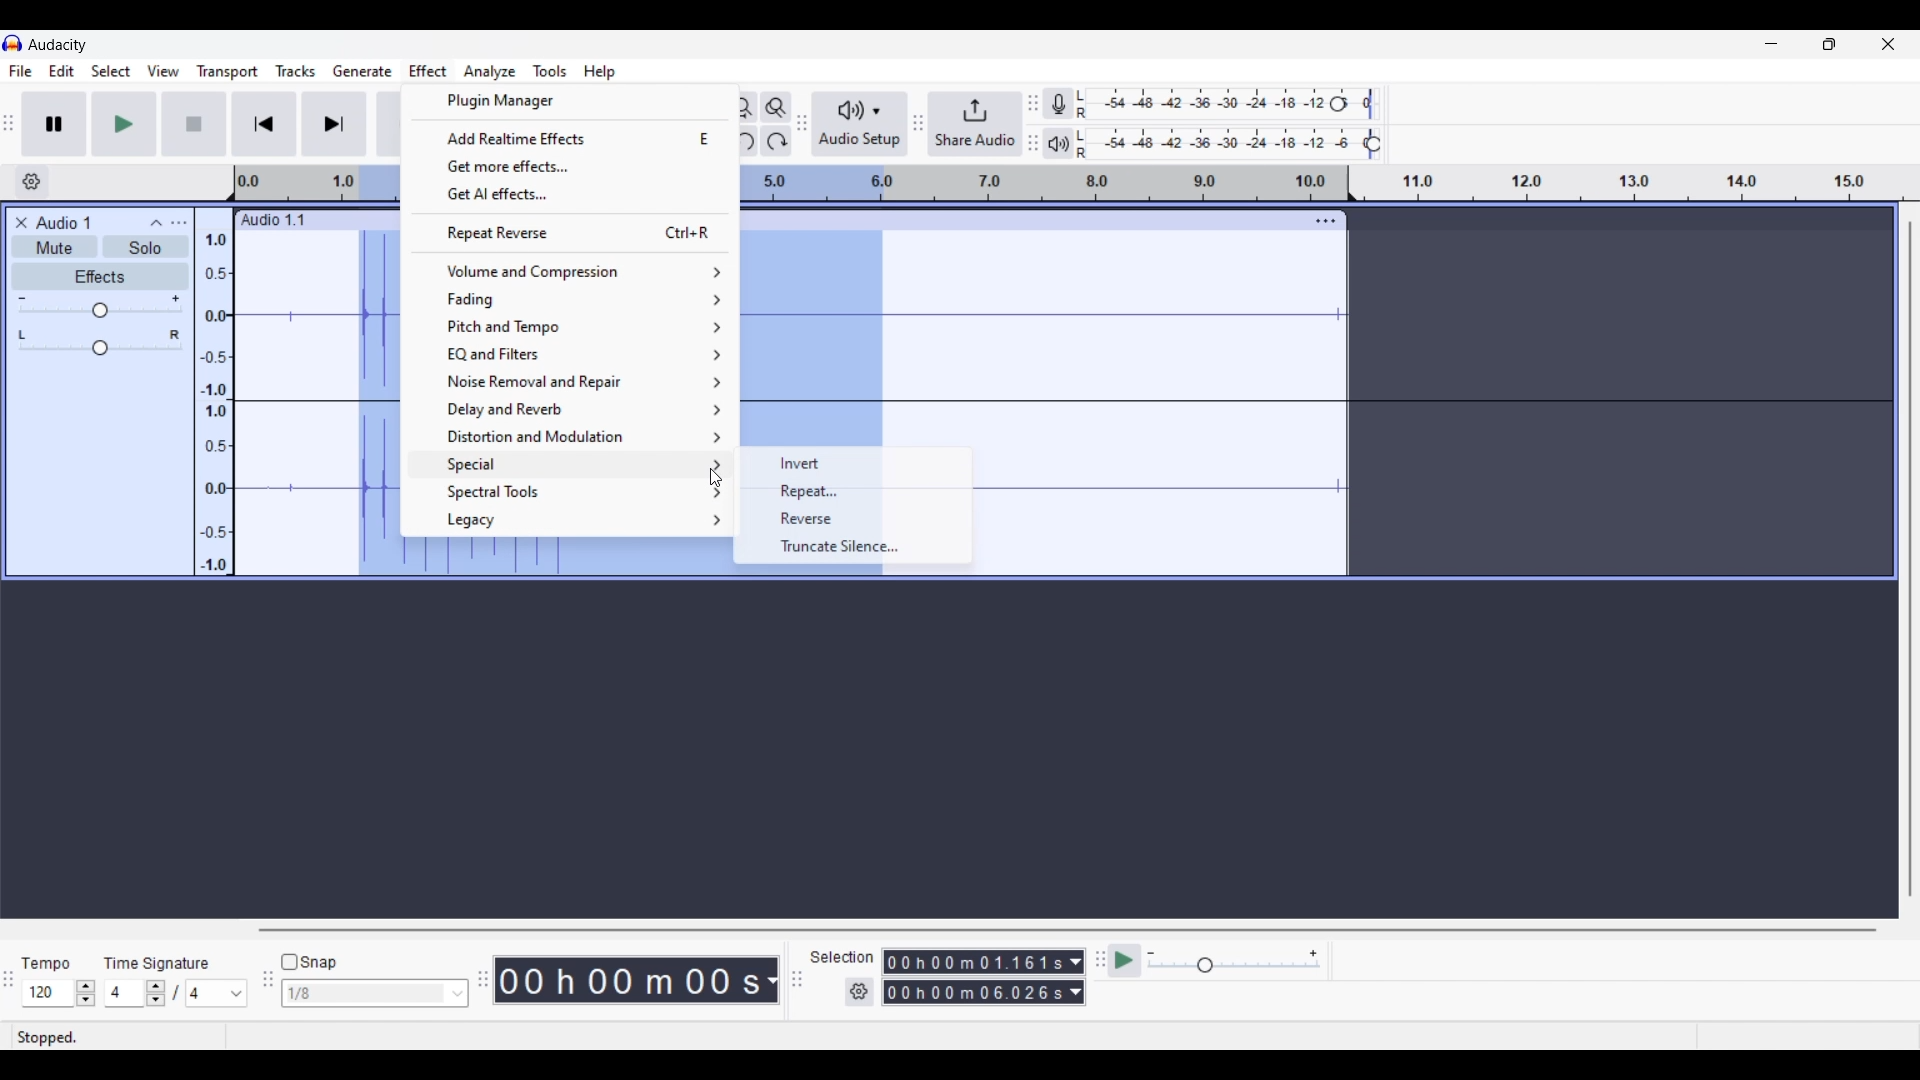  Describe the element at coordinates (776, 107) in the screenshot. I see `Zoom toggle` at that location.